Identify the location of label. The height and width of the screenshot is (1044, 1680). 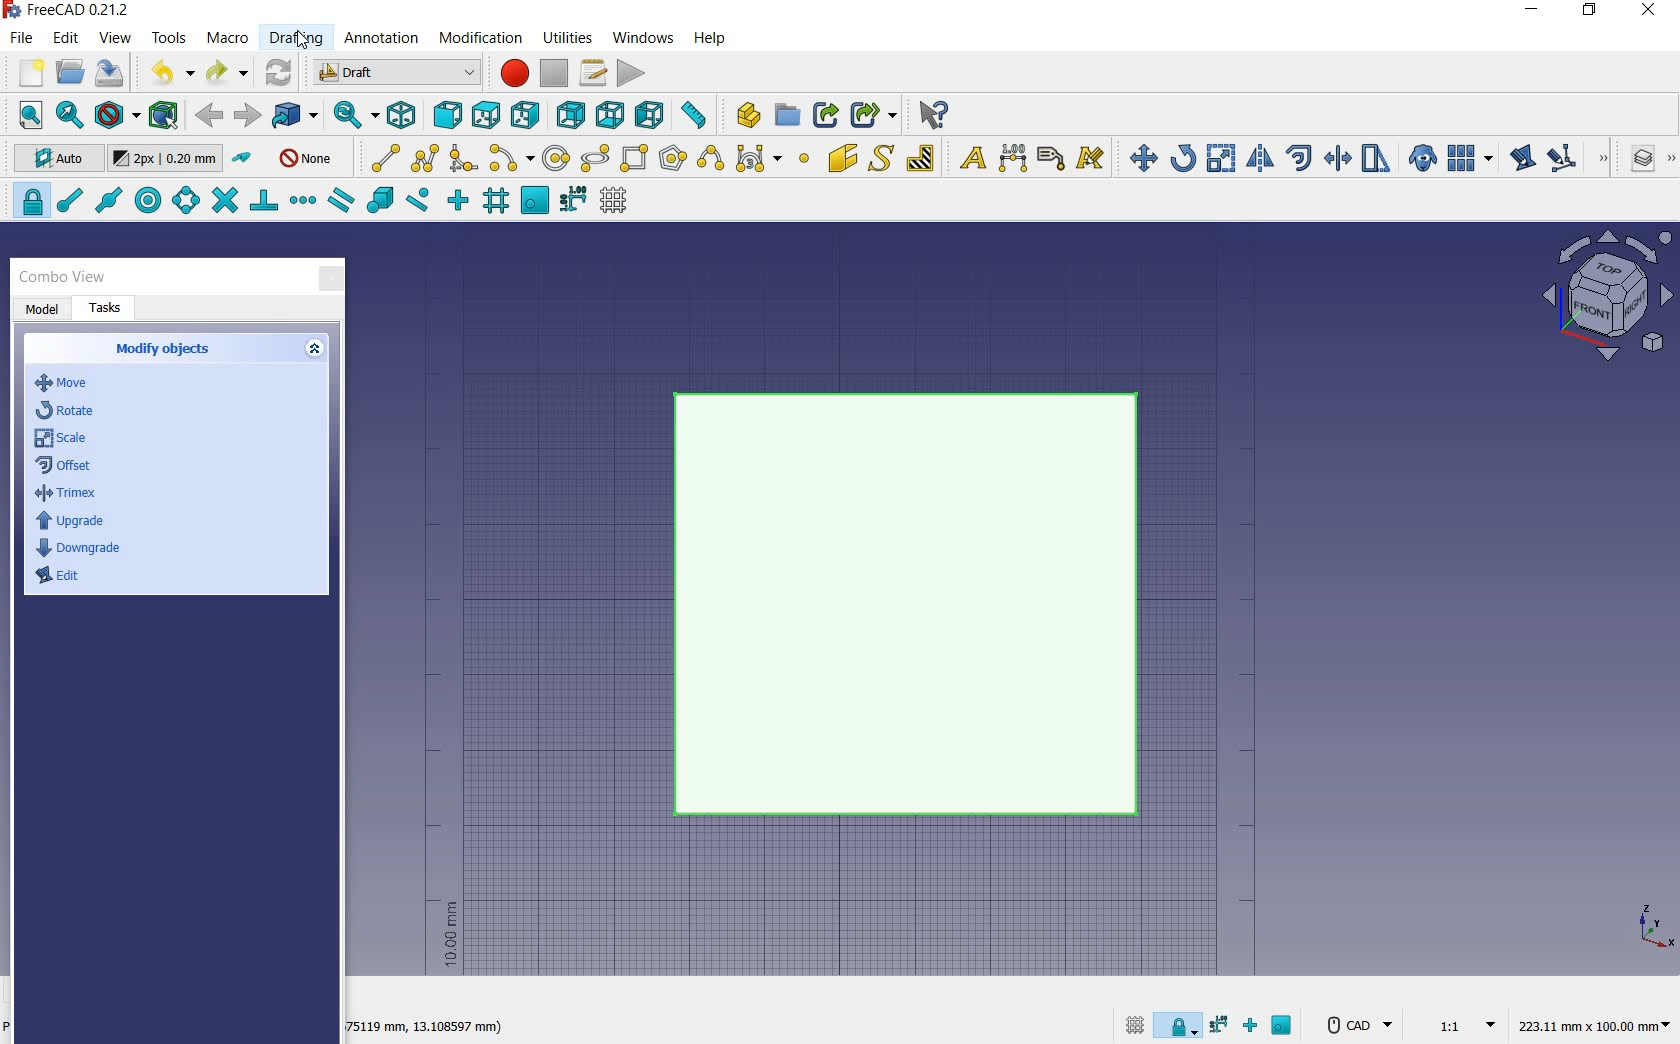
(1051, 157).